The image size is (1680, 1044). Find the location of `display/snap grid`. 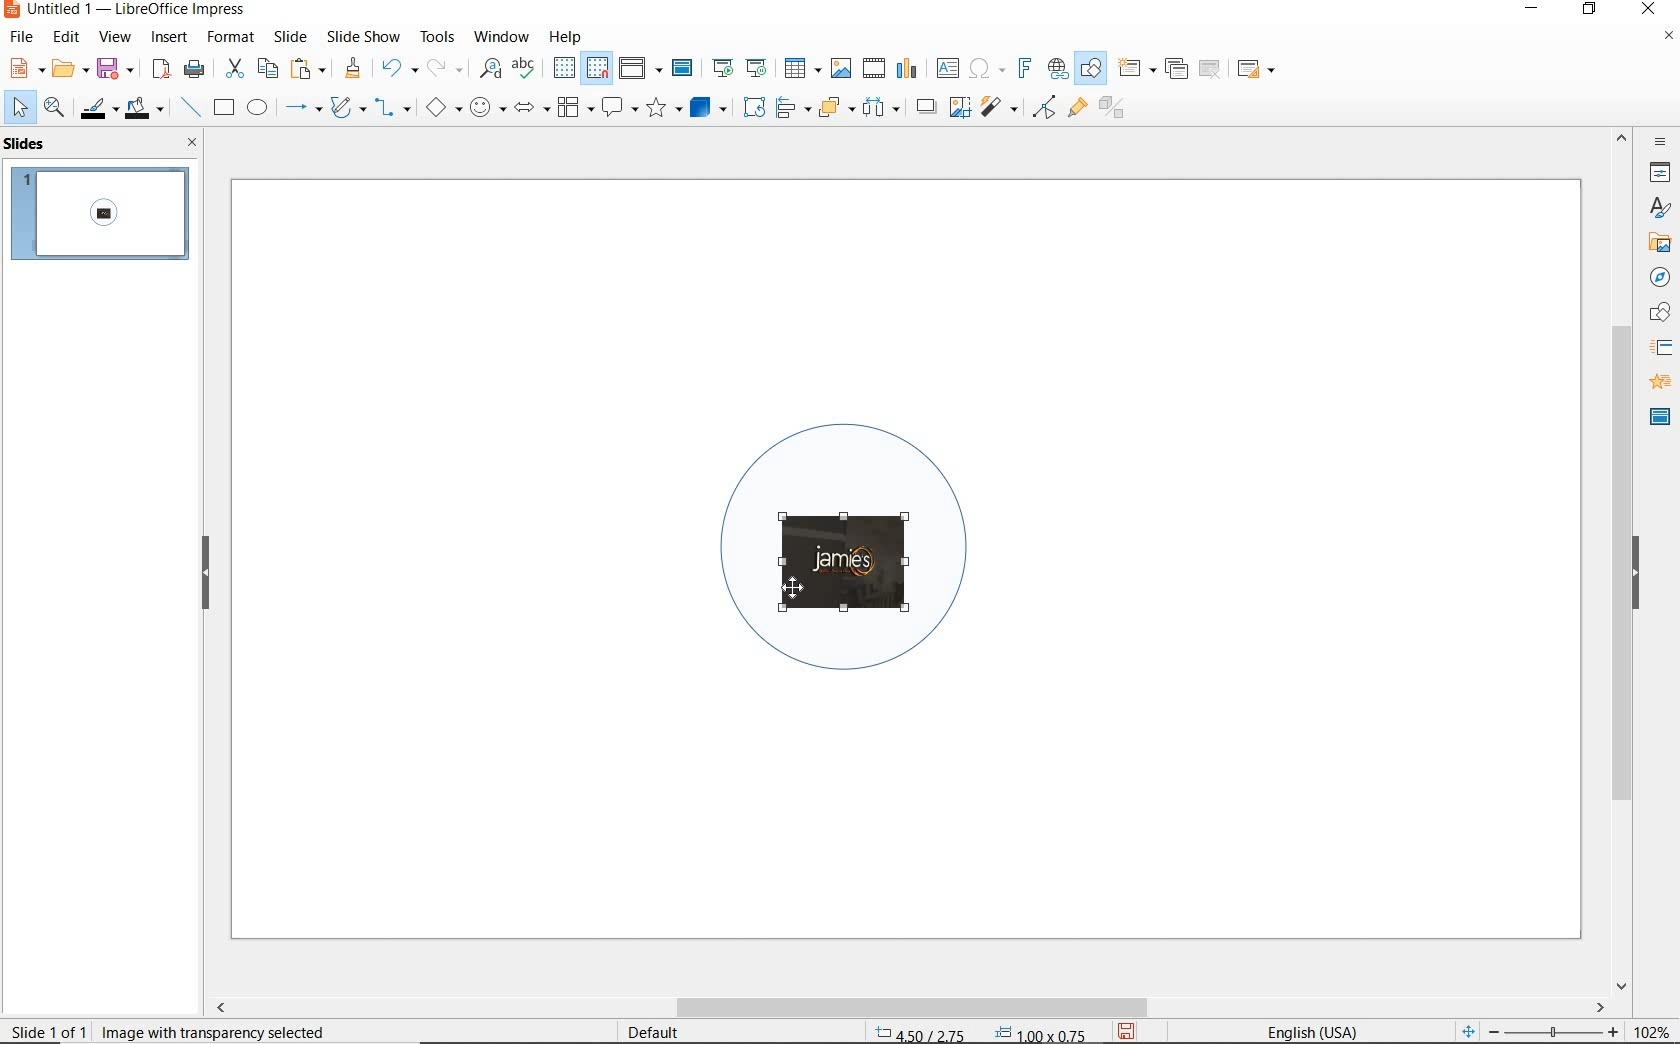

display/snap grid is located at coordinates (579, 68).